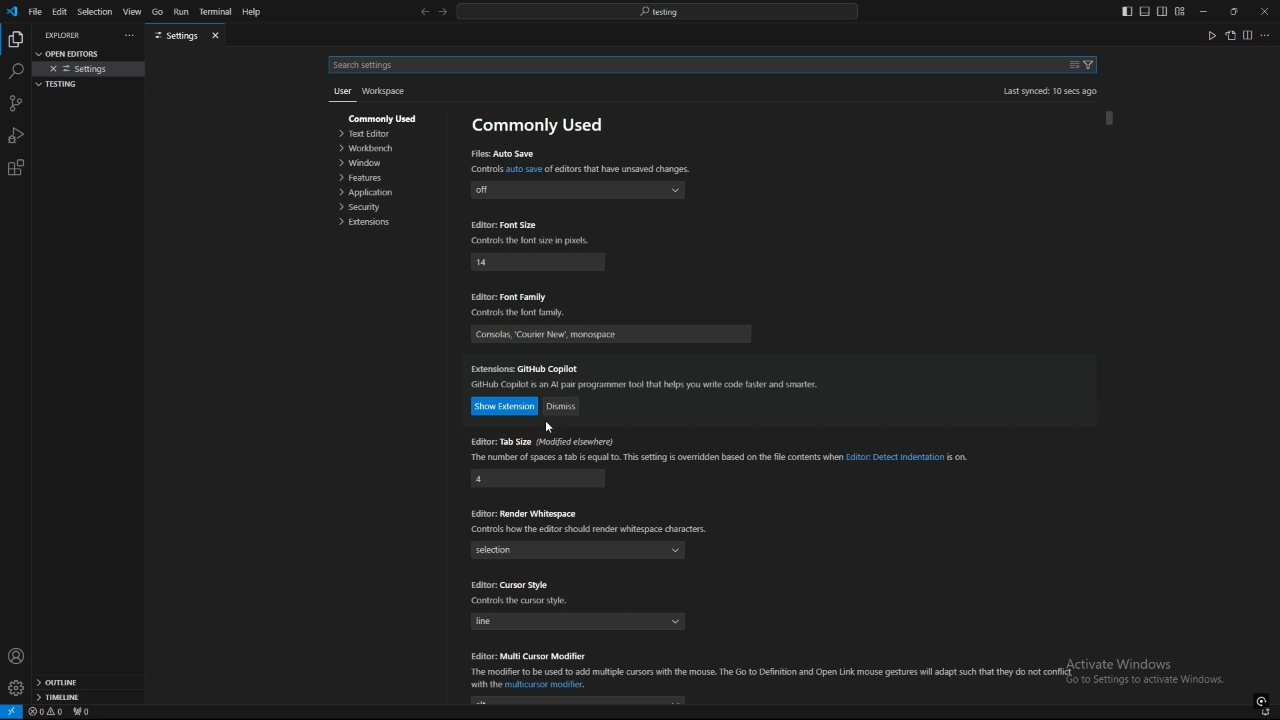 Image resolution: width=1280 pixels, height=720 pixels. Describe the element at coordinates (383, 193) in the screenshot. I see `application` at that location.